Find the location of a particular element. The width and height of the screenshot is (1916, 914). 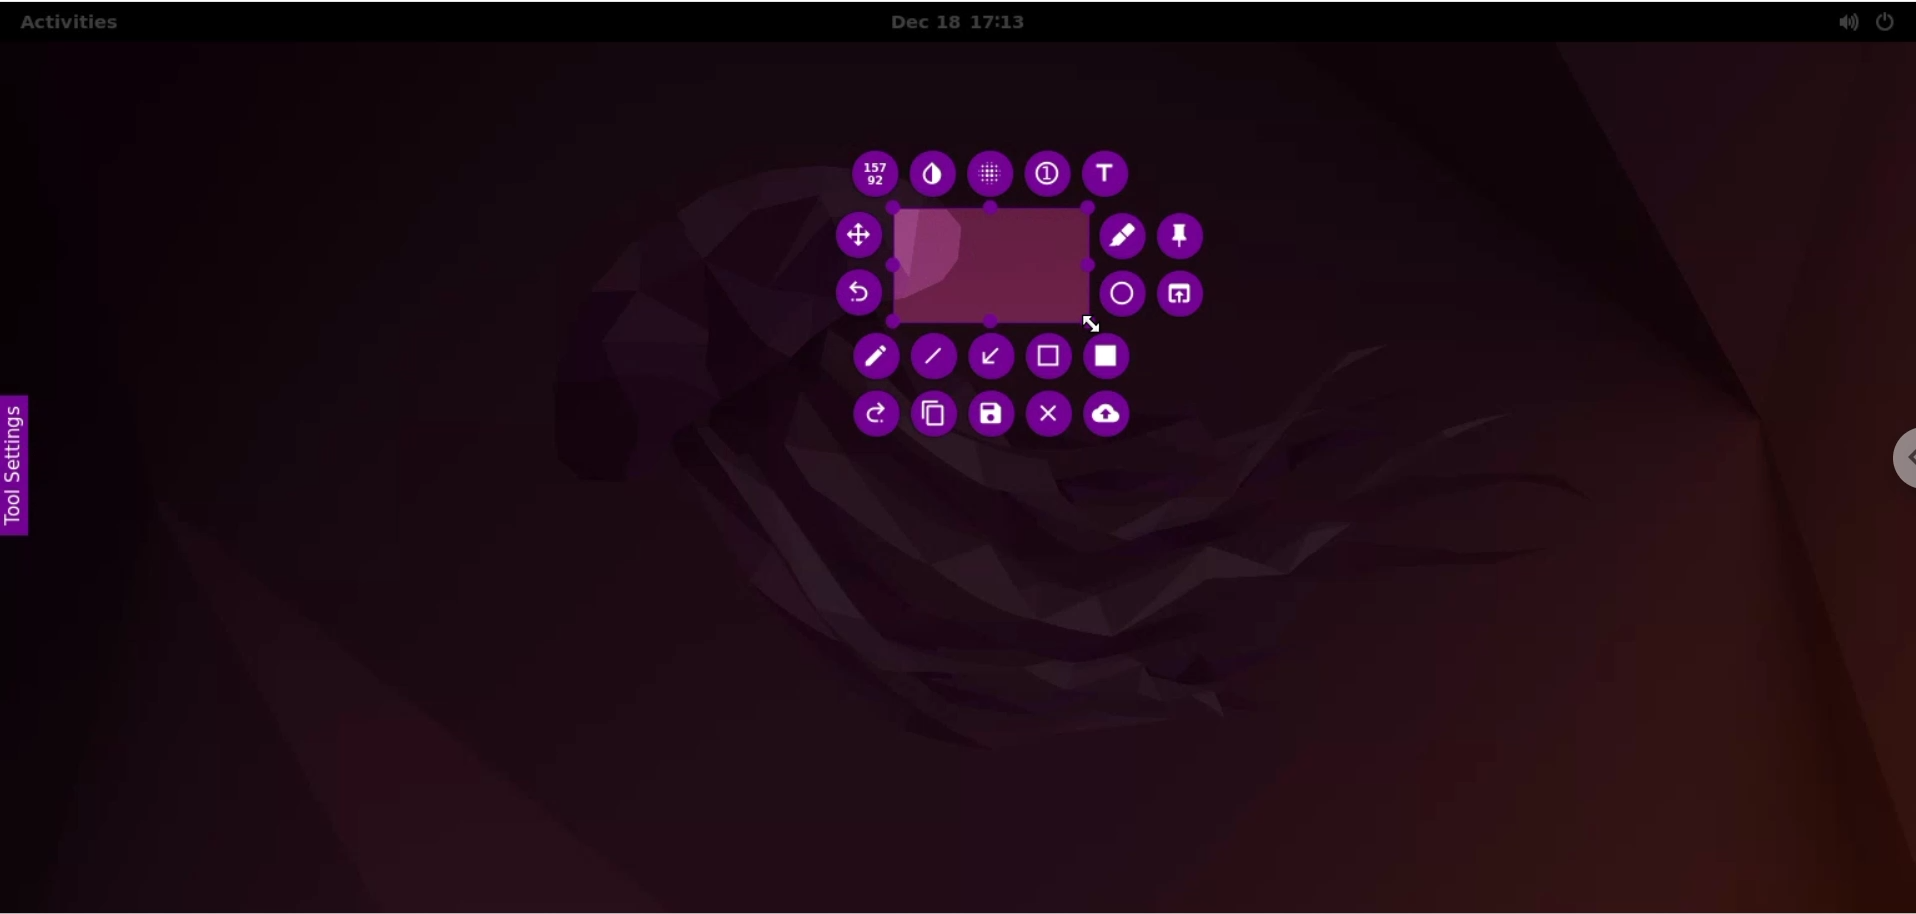

settings is located at coordinates (16, 464).